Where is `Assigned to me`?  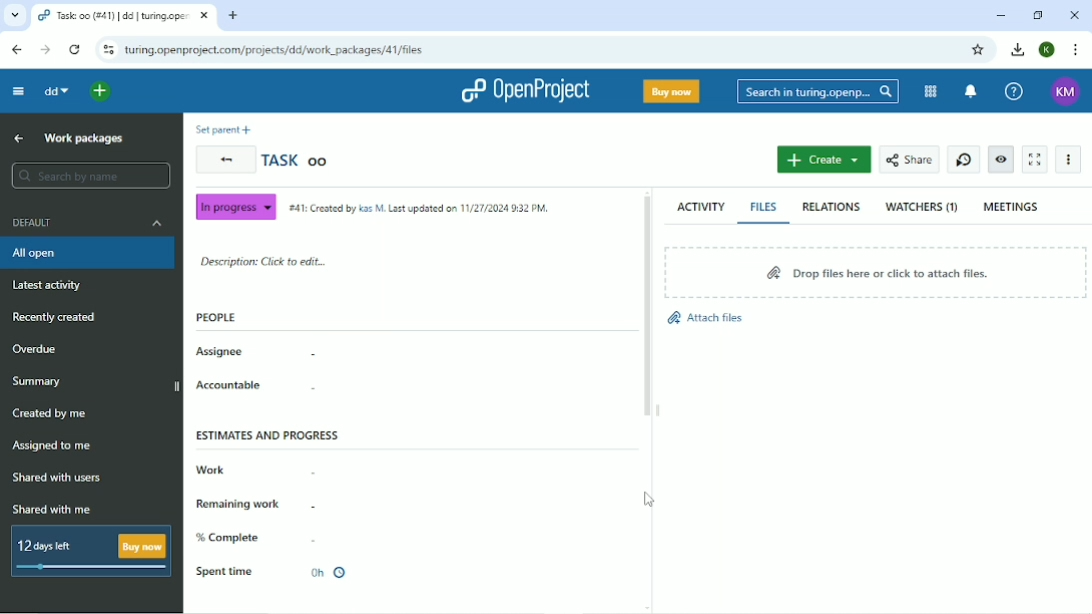 Assigned to me is located at coordinates (55, 447).